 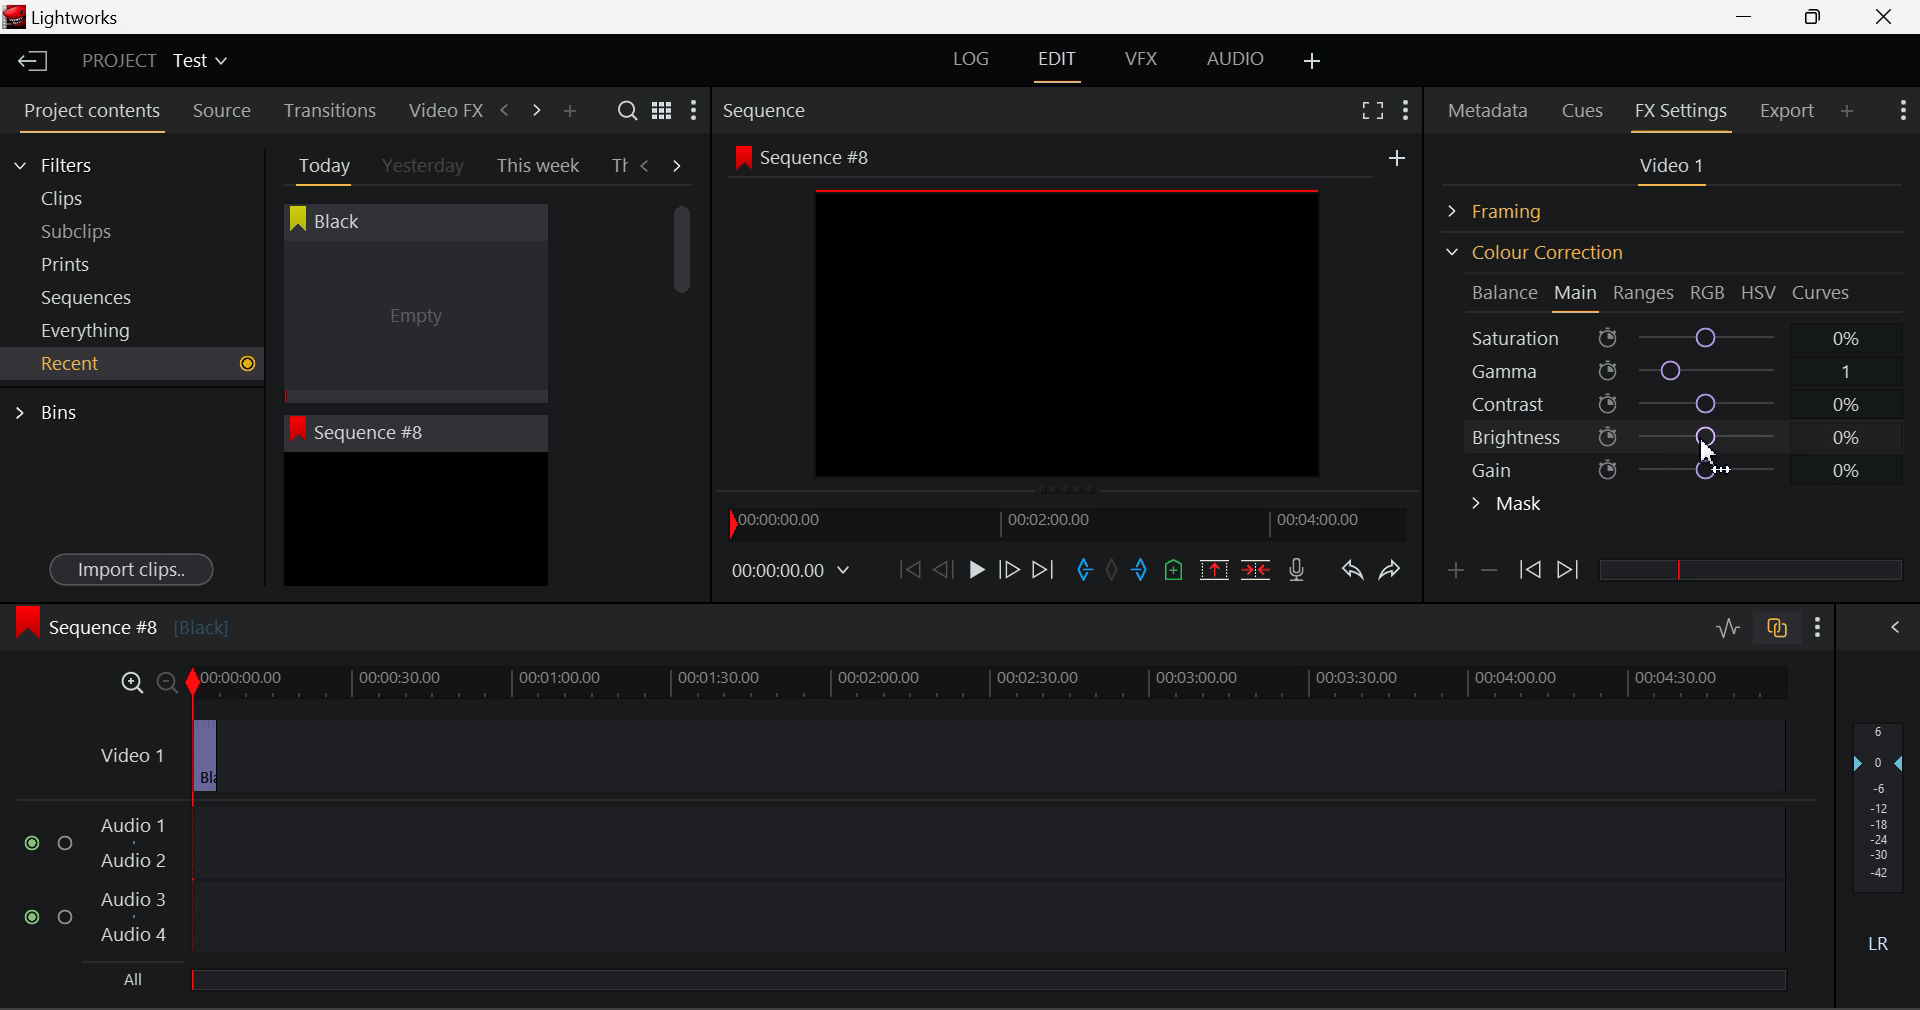 What do you see at coordinates (1676, 371) in the screenshot?
I see `Gamma` at bounding box center [1676, 371].